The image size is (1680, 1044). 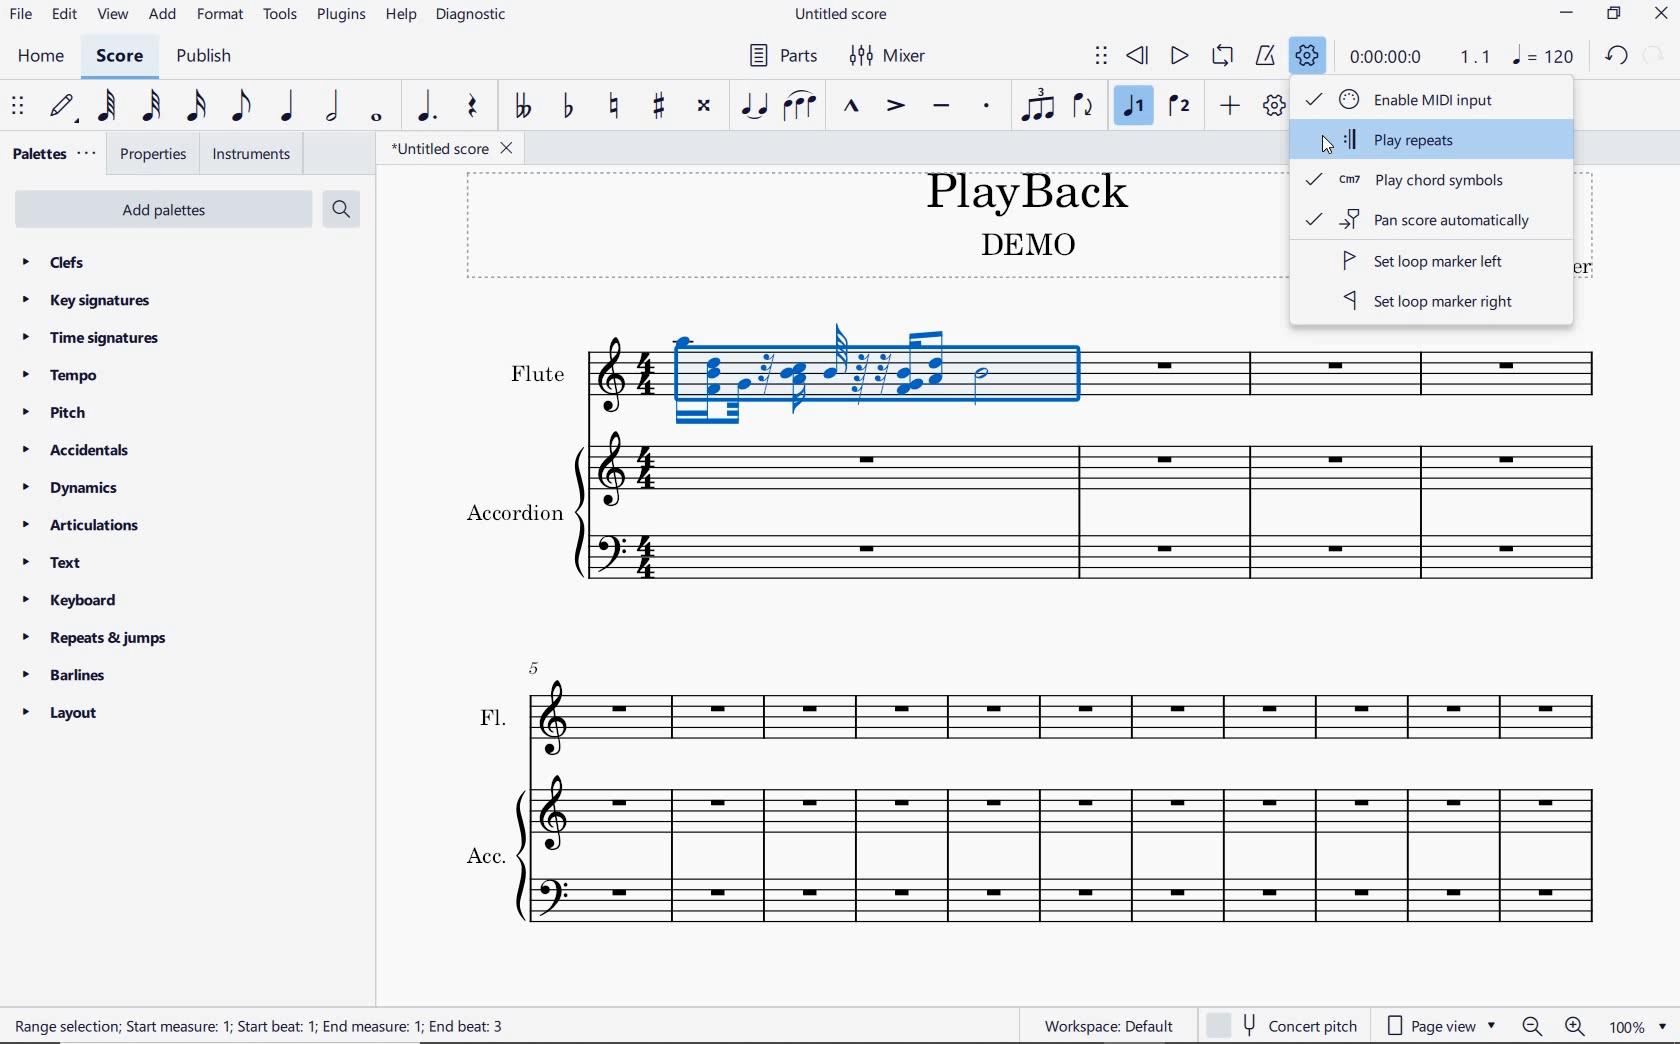 I want to click on minimize, so click(x=1566, y=10).